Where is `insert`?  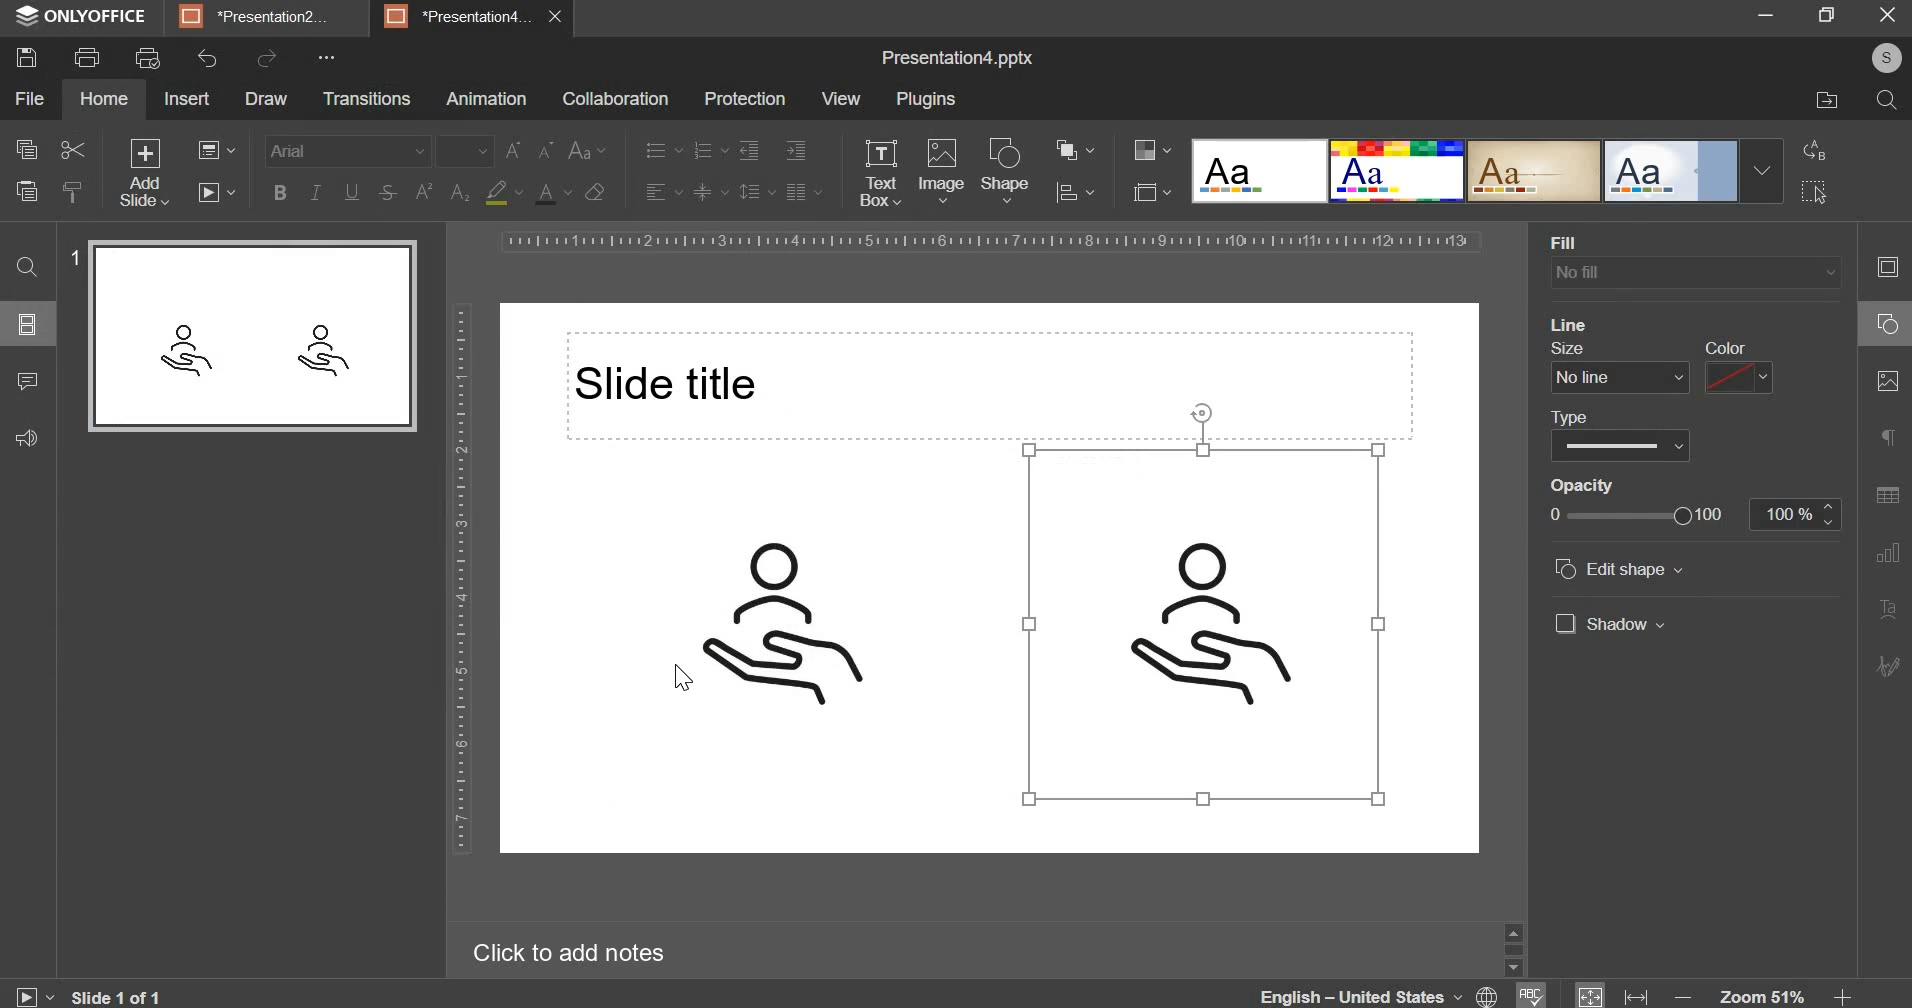 insert is located at coordinates (187, 100).